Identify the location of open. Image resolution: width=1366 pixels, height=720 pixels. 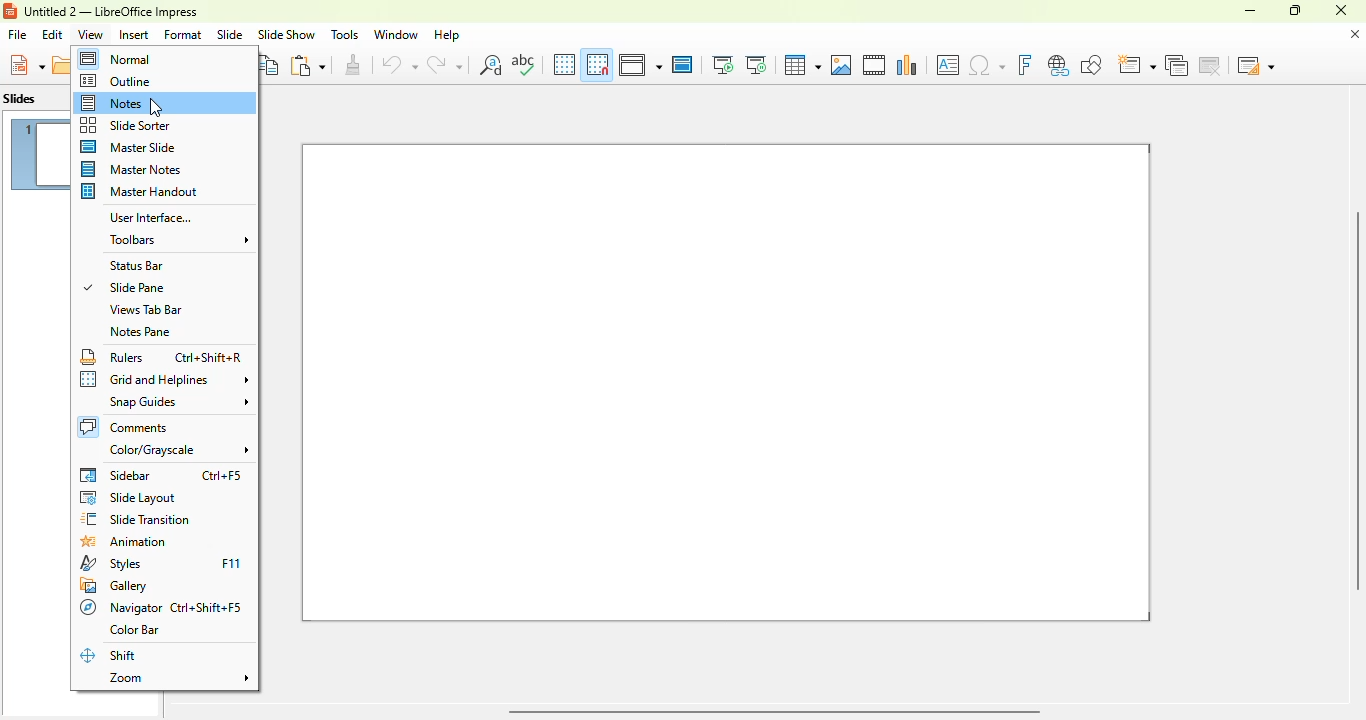
(61, 64).